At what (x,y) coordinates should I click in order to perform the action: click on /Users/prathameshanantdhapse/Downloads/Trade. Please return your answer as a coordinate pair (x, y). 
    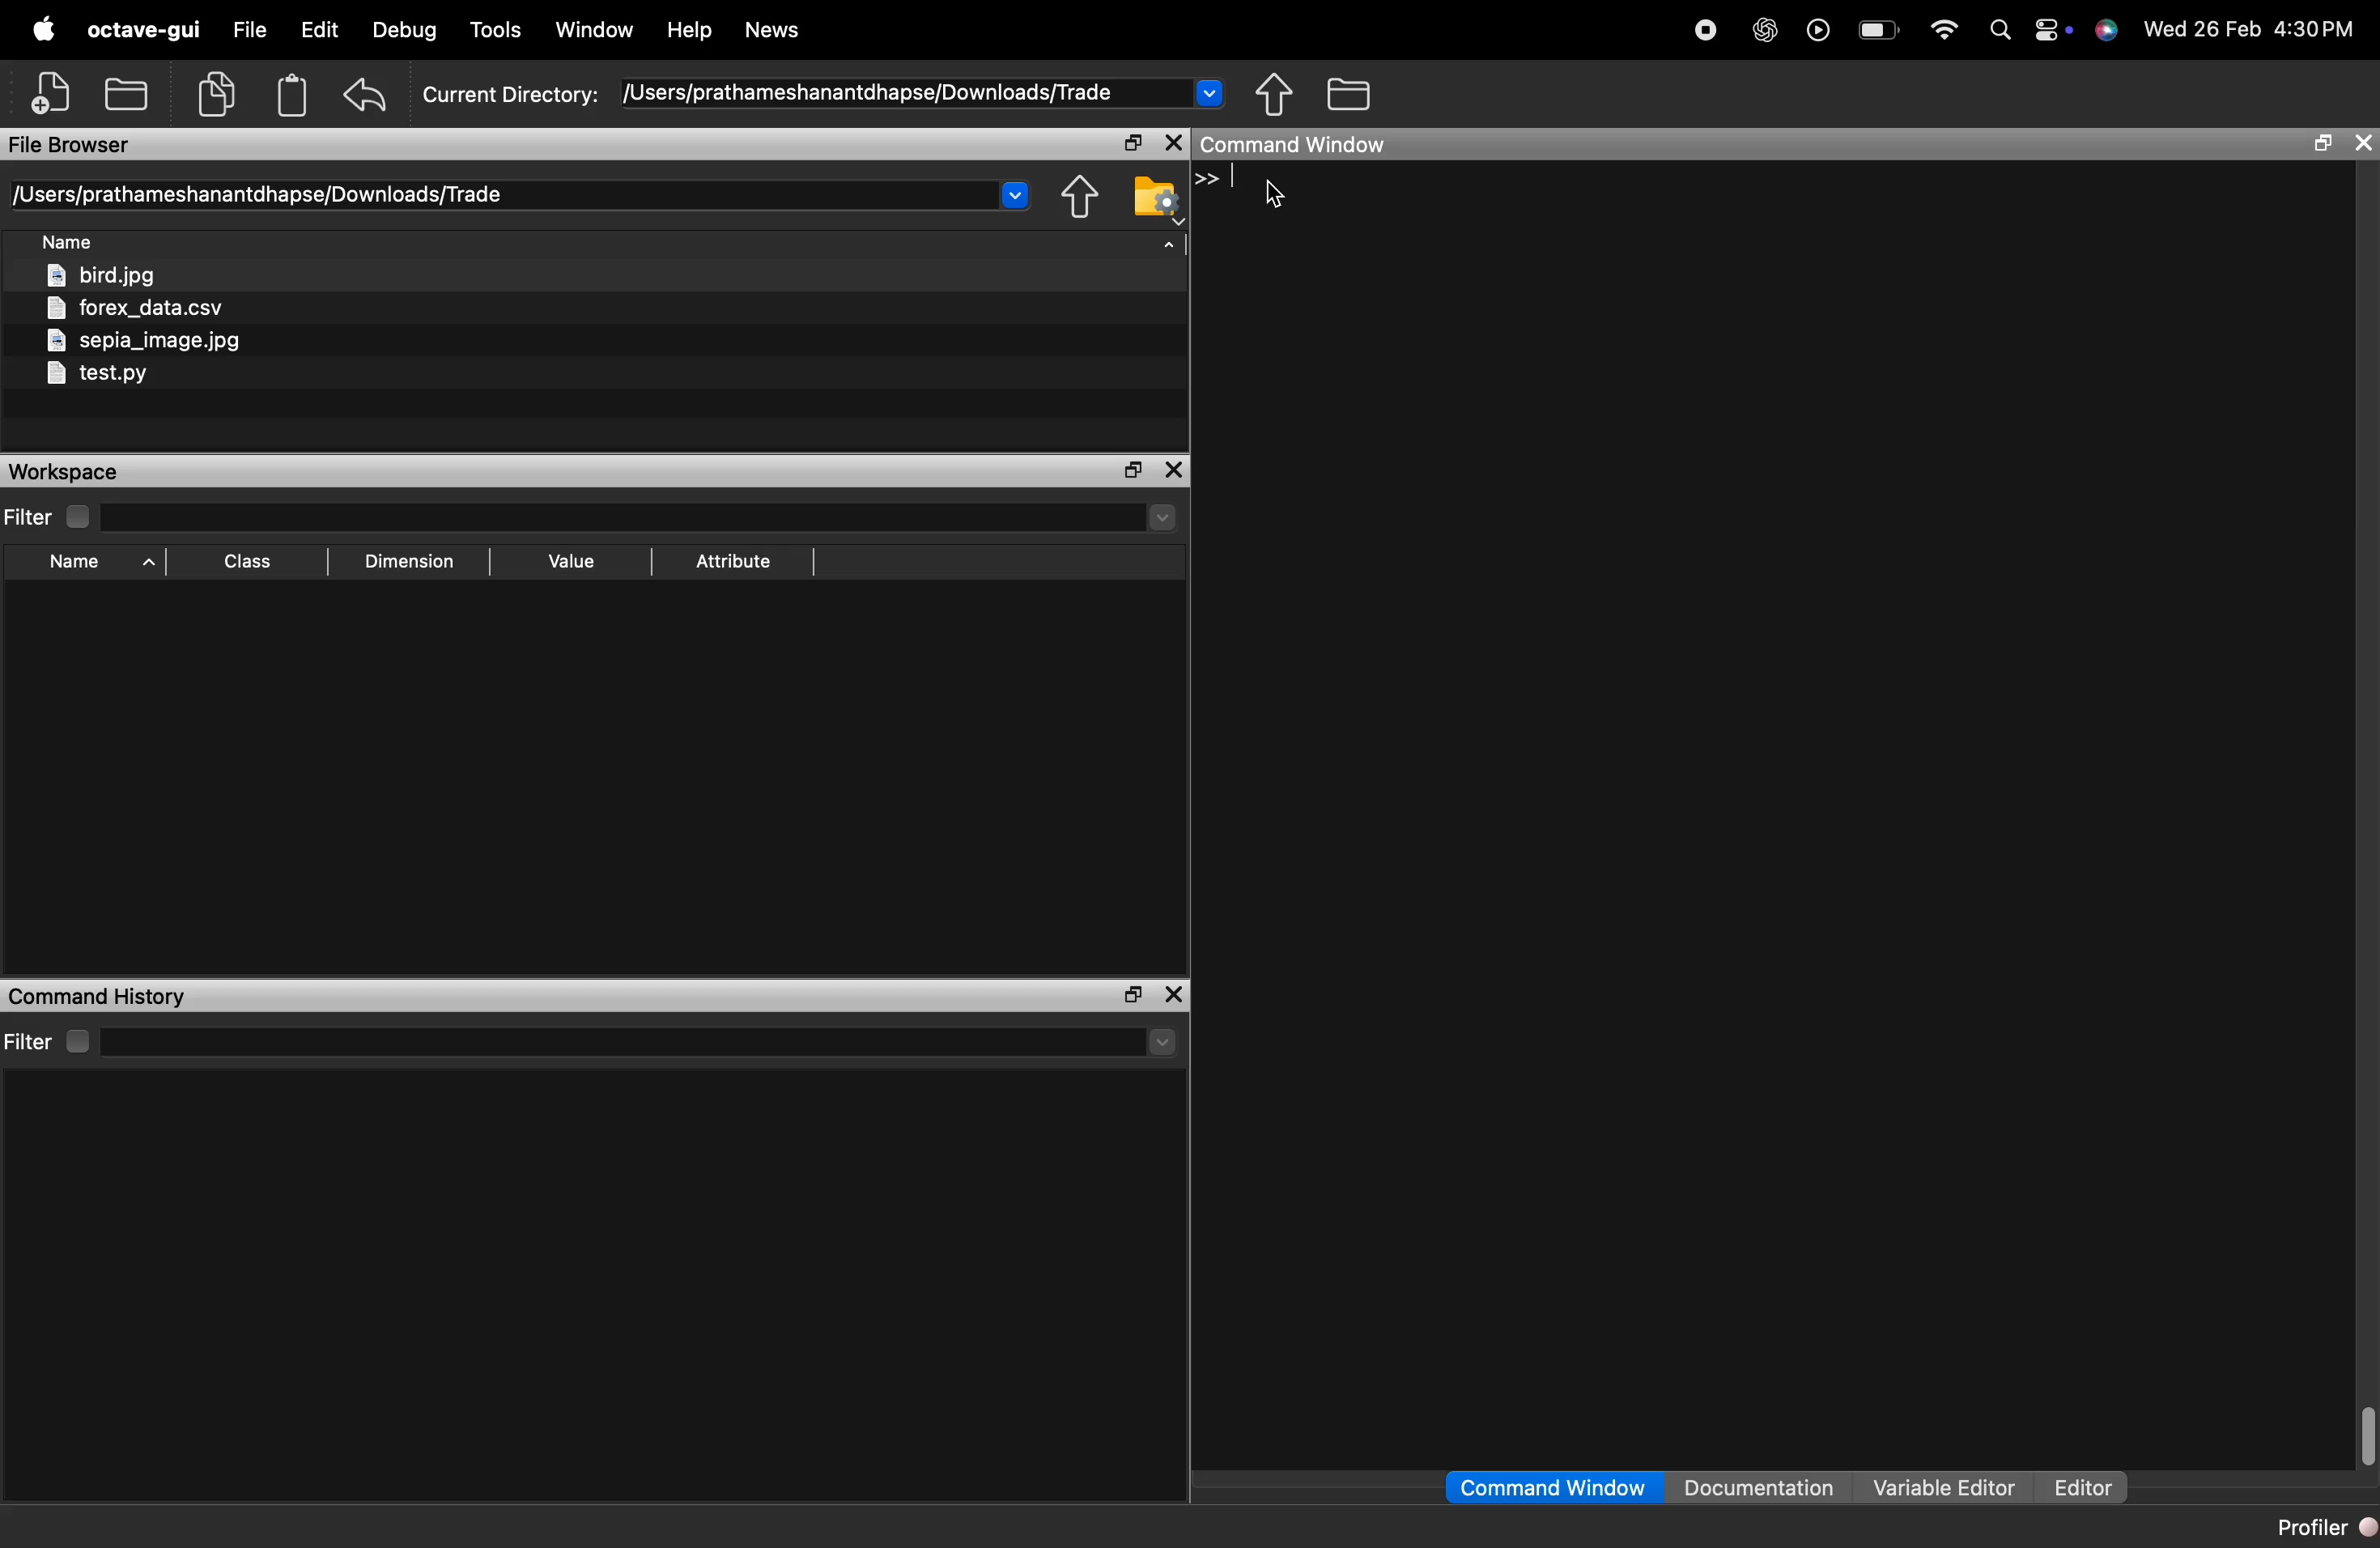
    Looking at the image, I should click on (875, 92).